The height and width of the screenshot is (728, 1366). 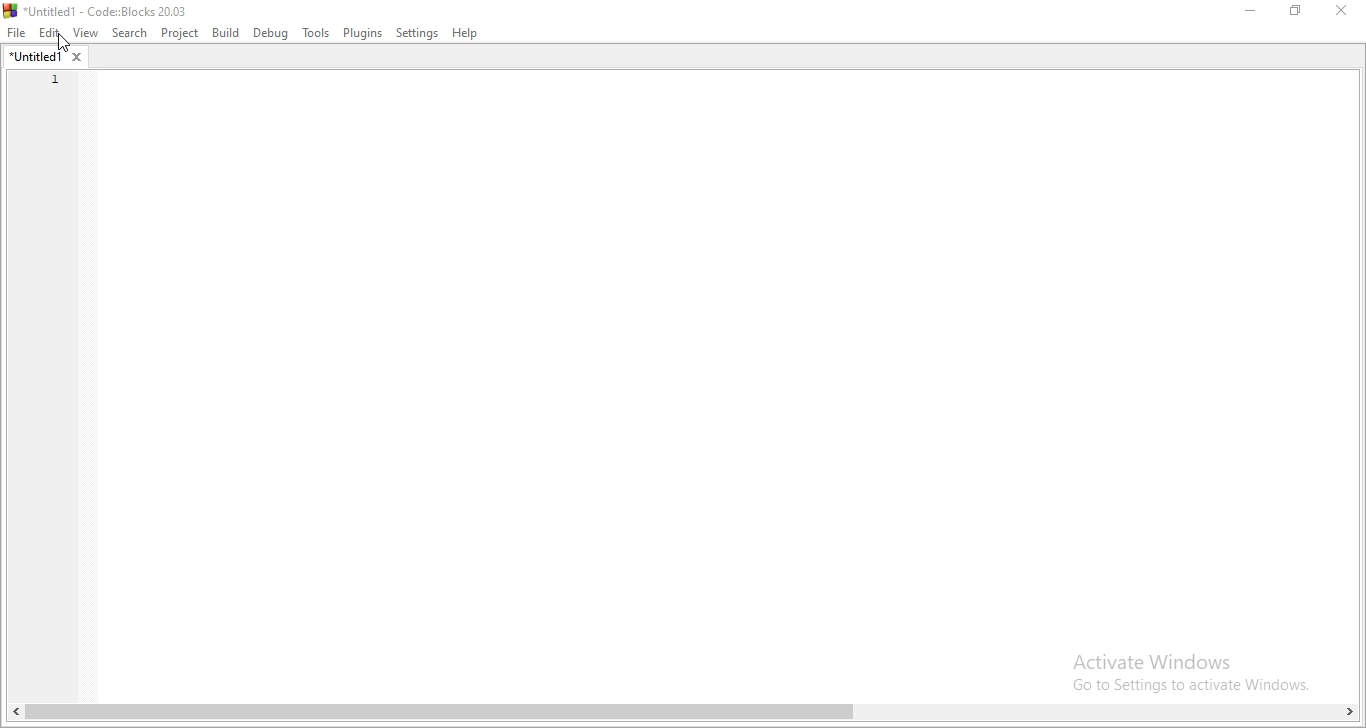 I want to click on scroll bar, so click(x=683, y=714).